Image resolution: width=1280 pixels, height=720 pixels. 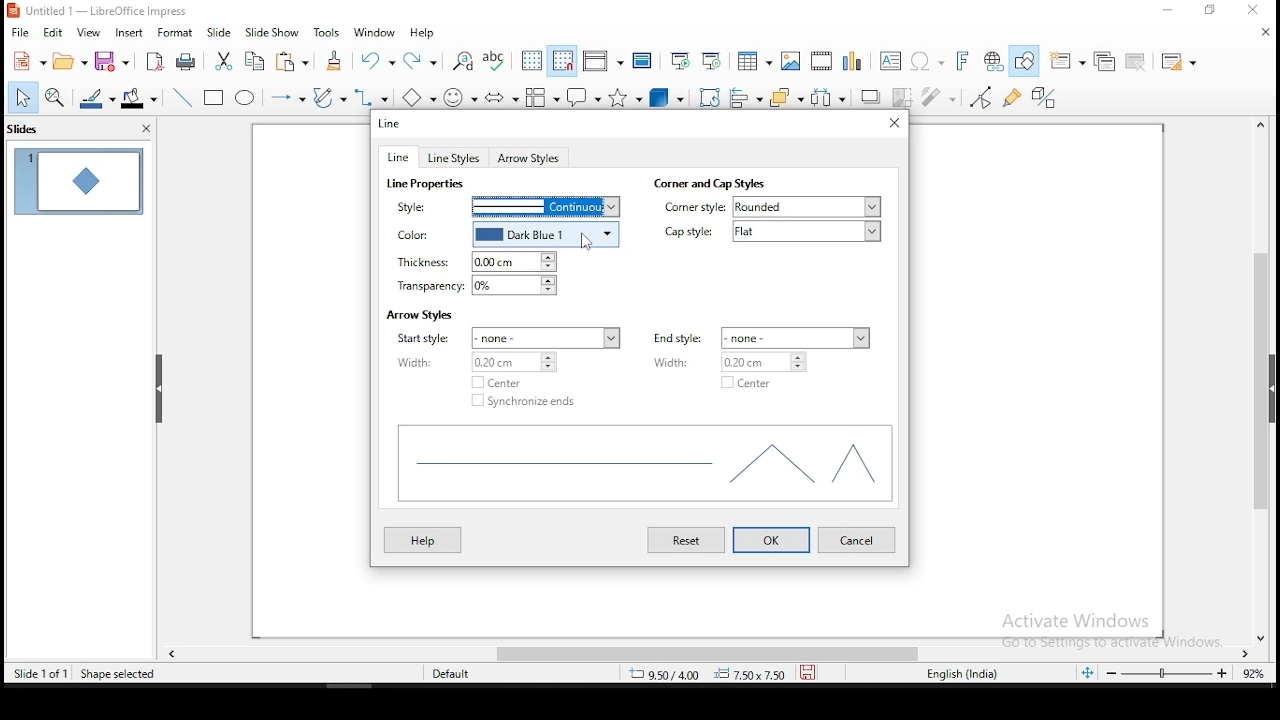 What do you see at coordinates (795, 60) in the screenshot?
I see `image` at bounding box center [795, 60].